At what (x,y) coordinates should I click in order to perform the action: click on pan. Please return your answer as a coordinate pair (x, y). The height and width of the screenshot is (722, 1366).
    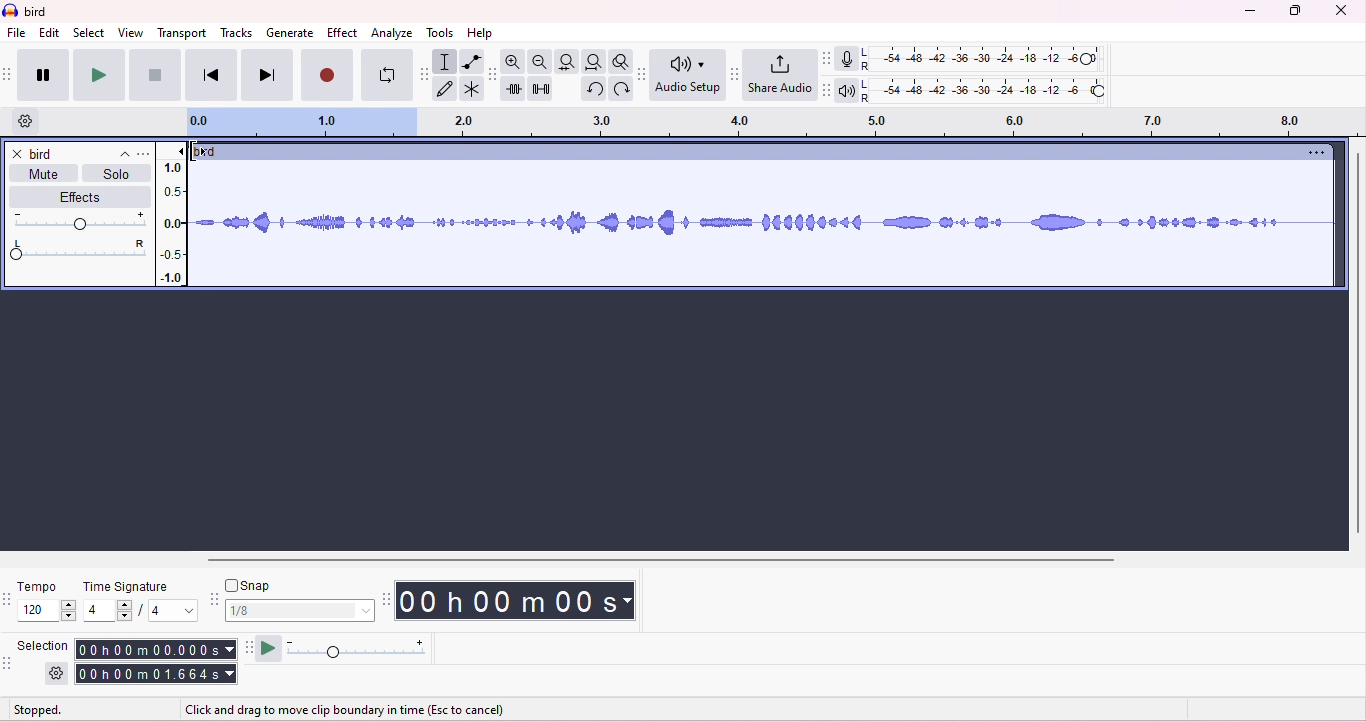
    Looking at the image, I should click on (79, 250).